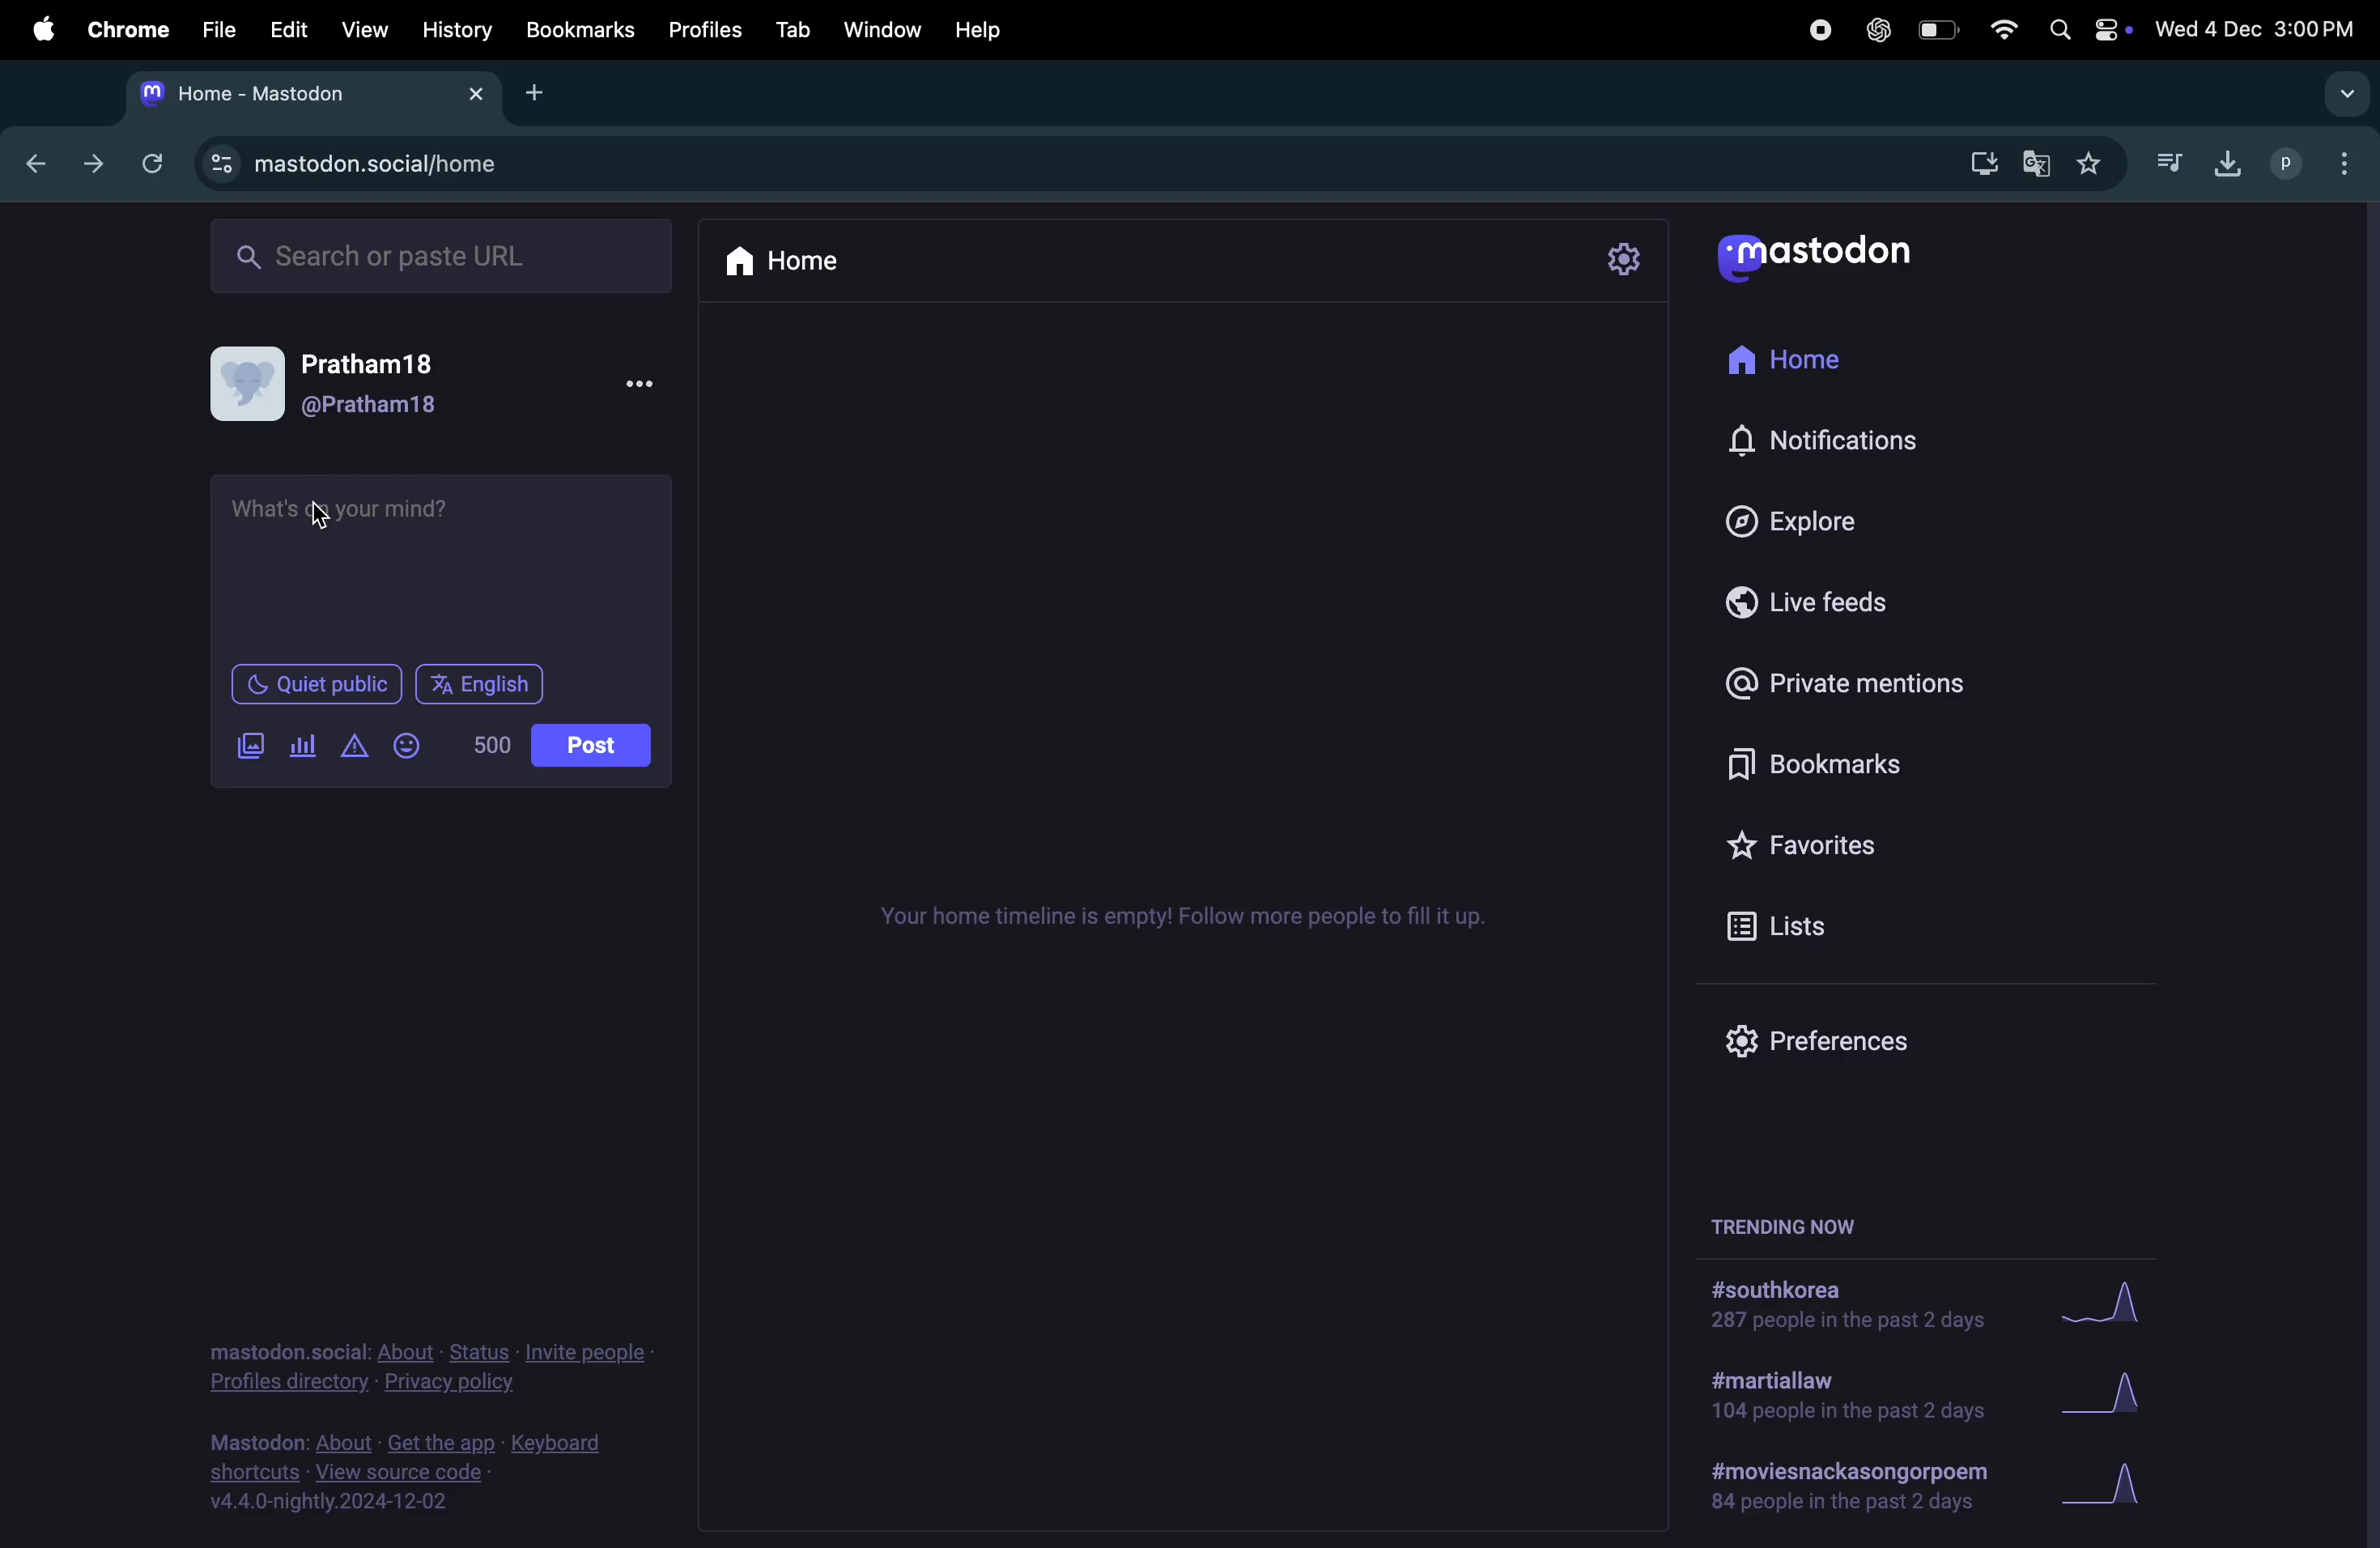 This screenshot has width=2380, height=1548. What do you see at coordinates (2340, 93) in the screenshot?
I see `drop down` at bounding box center [2340, 93].